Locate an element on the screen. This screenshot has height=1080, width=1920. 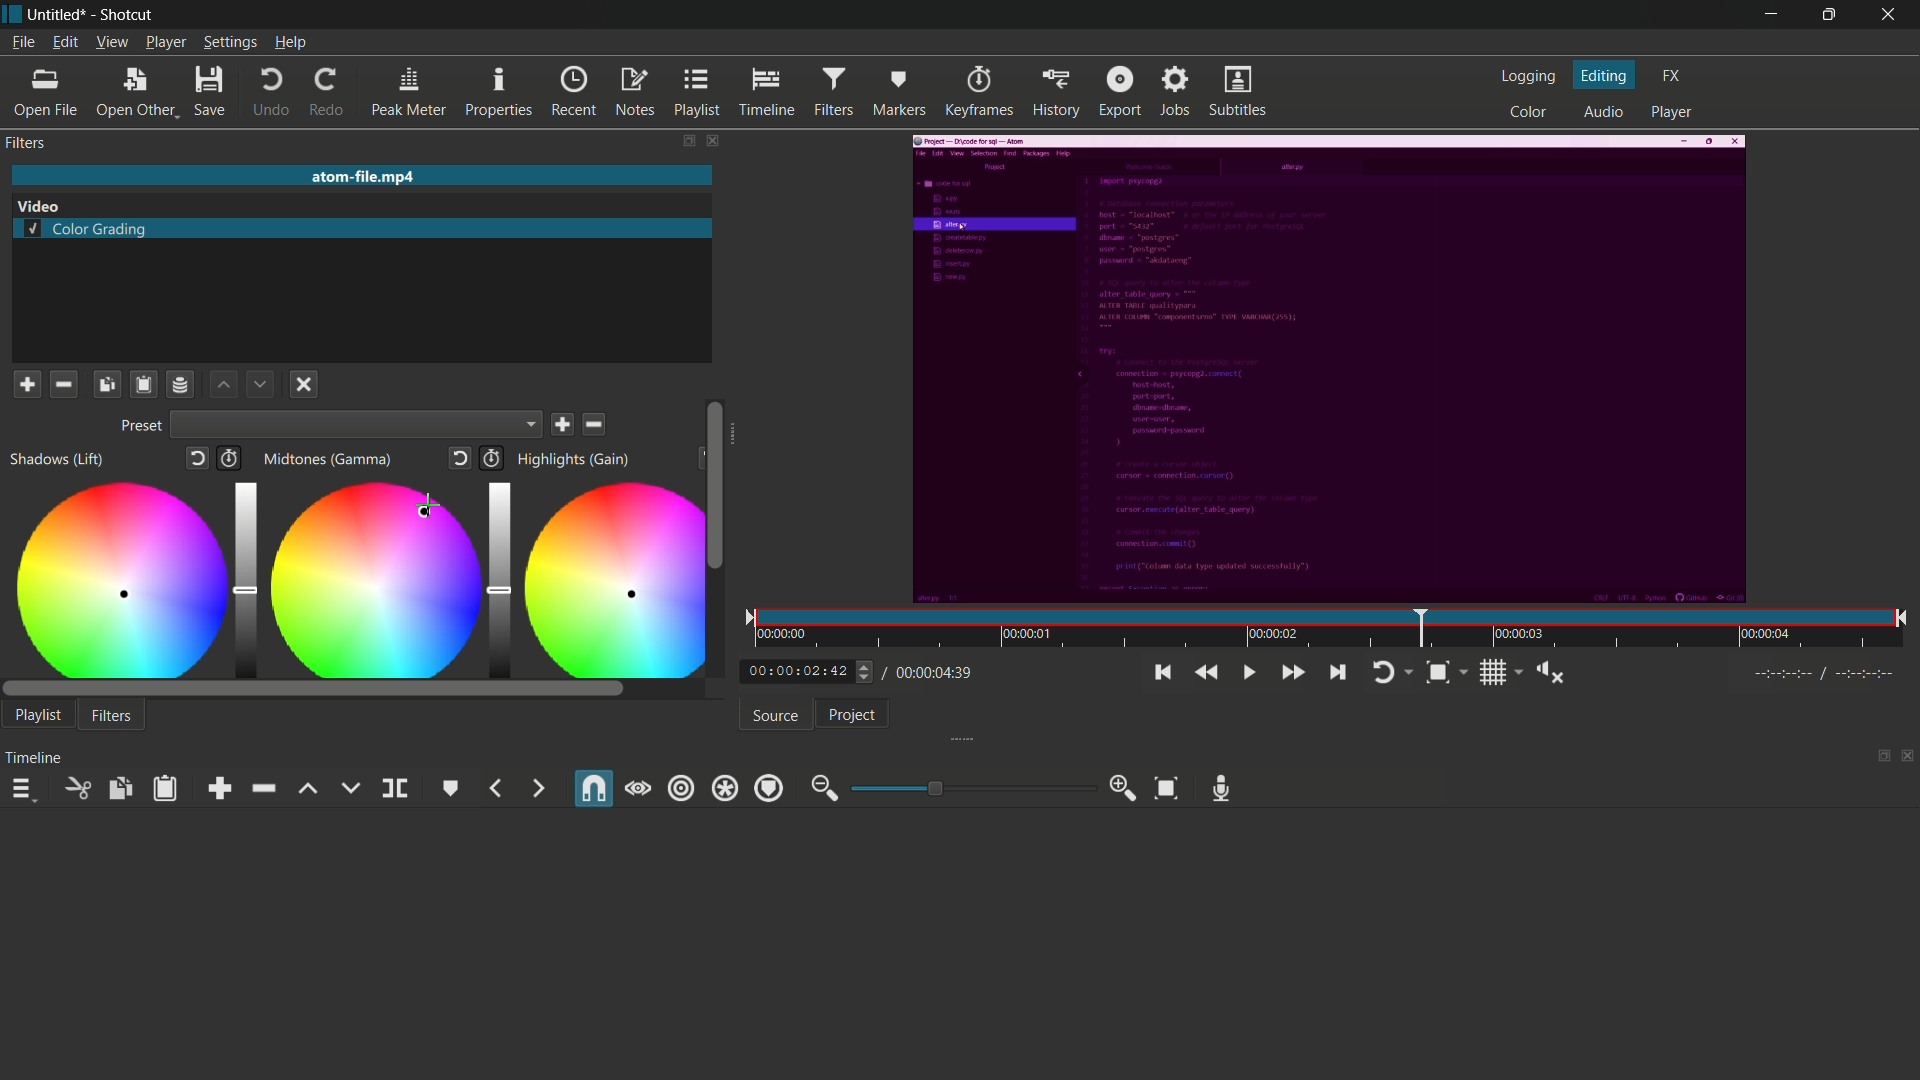
save is located at coordinates (208, 95).